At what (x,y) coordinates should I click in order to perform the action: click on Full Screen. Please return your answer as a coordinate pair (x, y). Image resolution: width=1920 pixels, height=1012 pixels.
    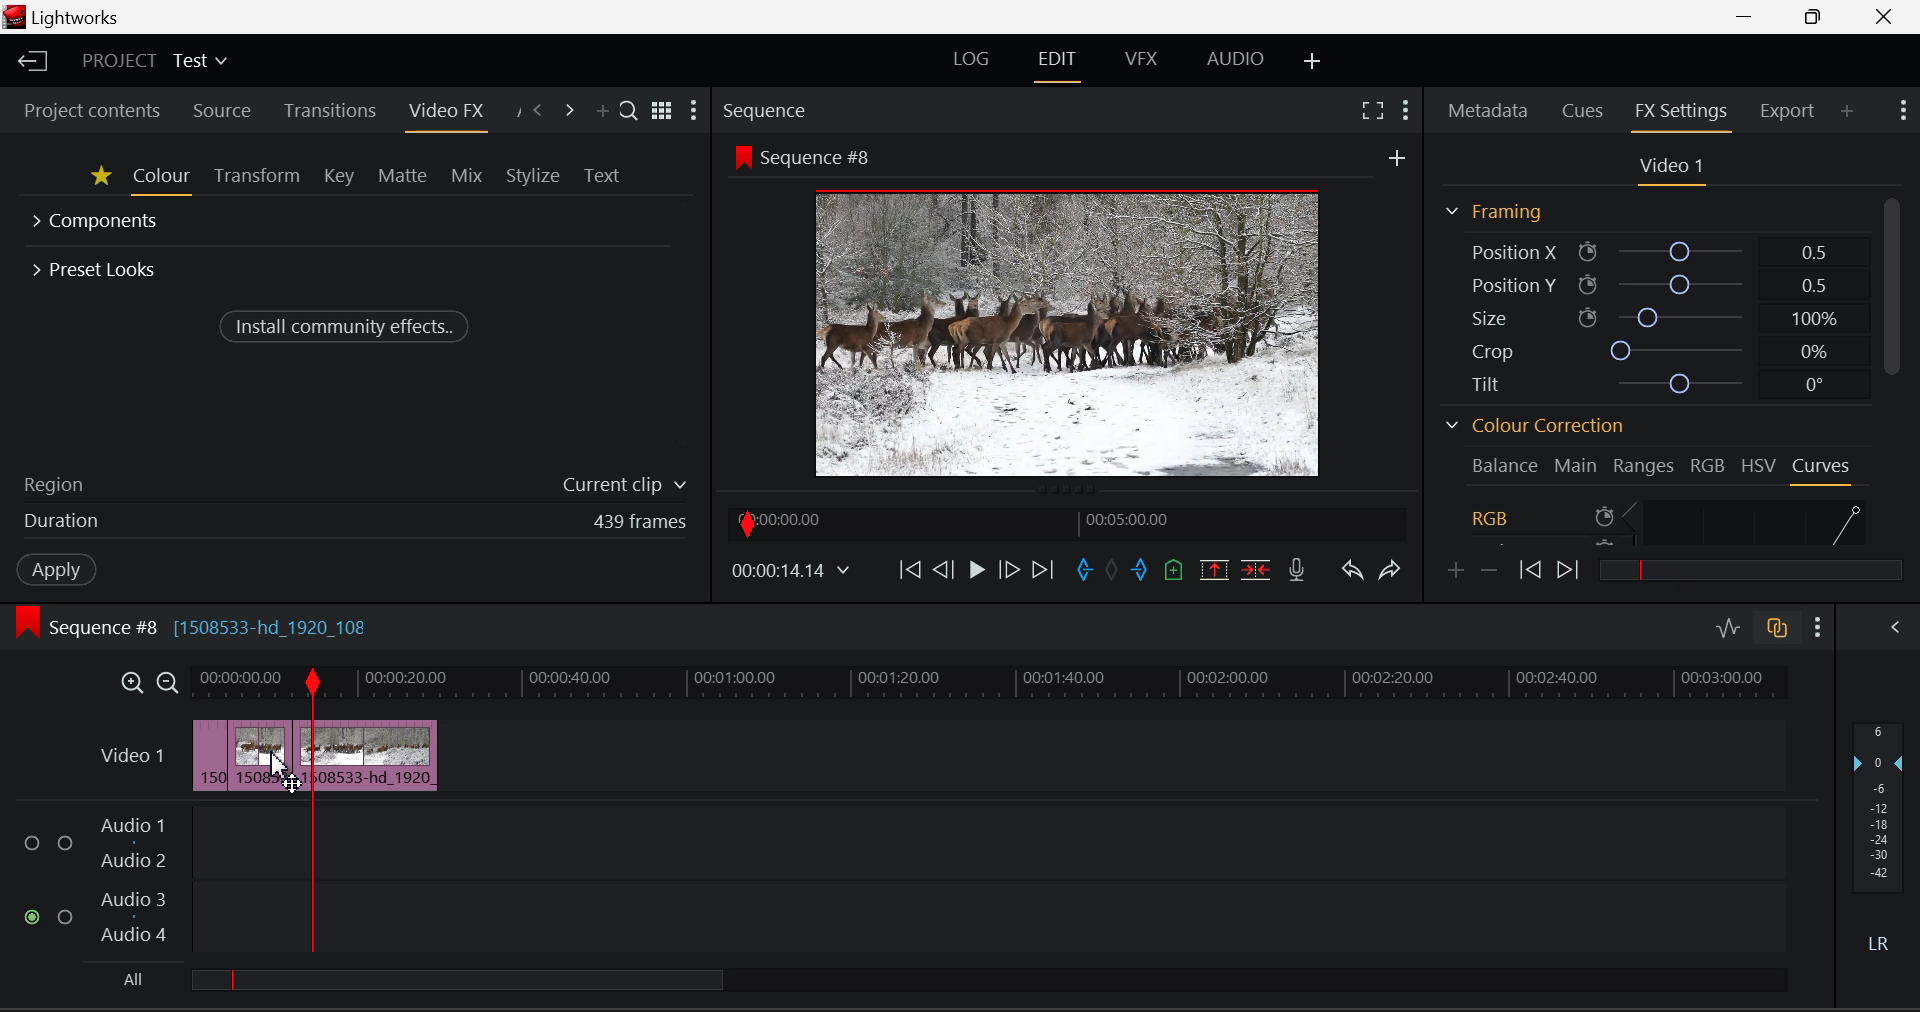
    Looking at the image, I should click on (1372, 113).